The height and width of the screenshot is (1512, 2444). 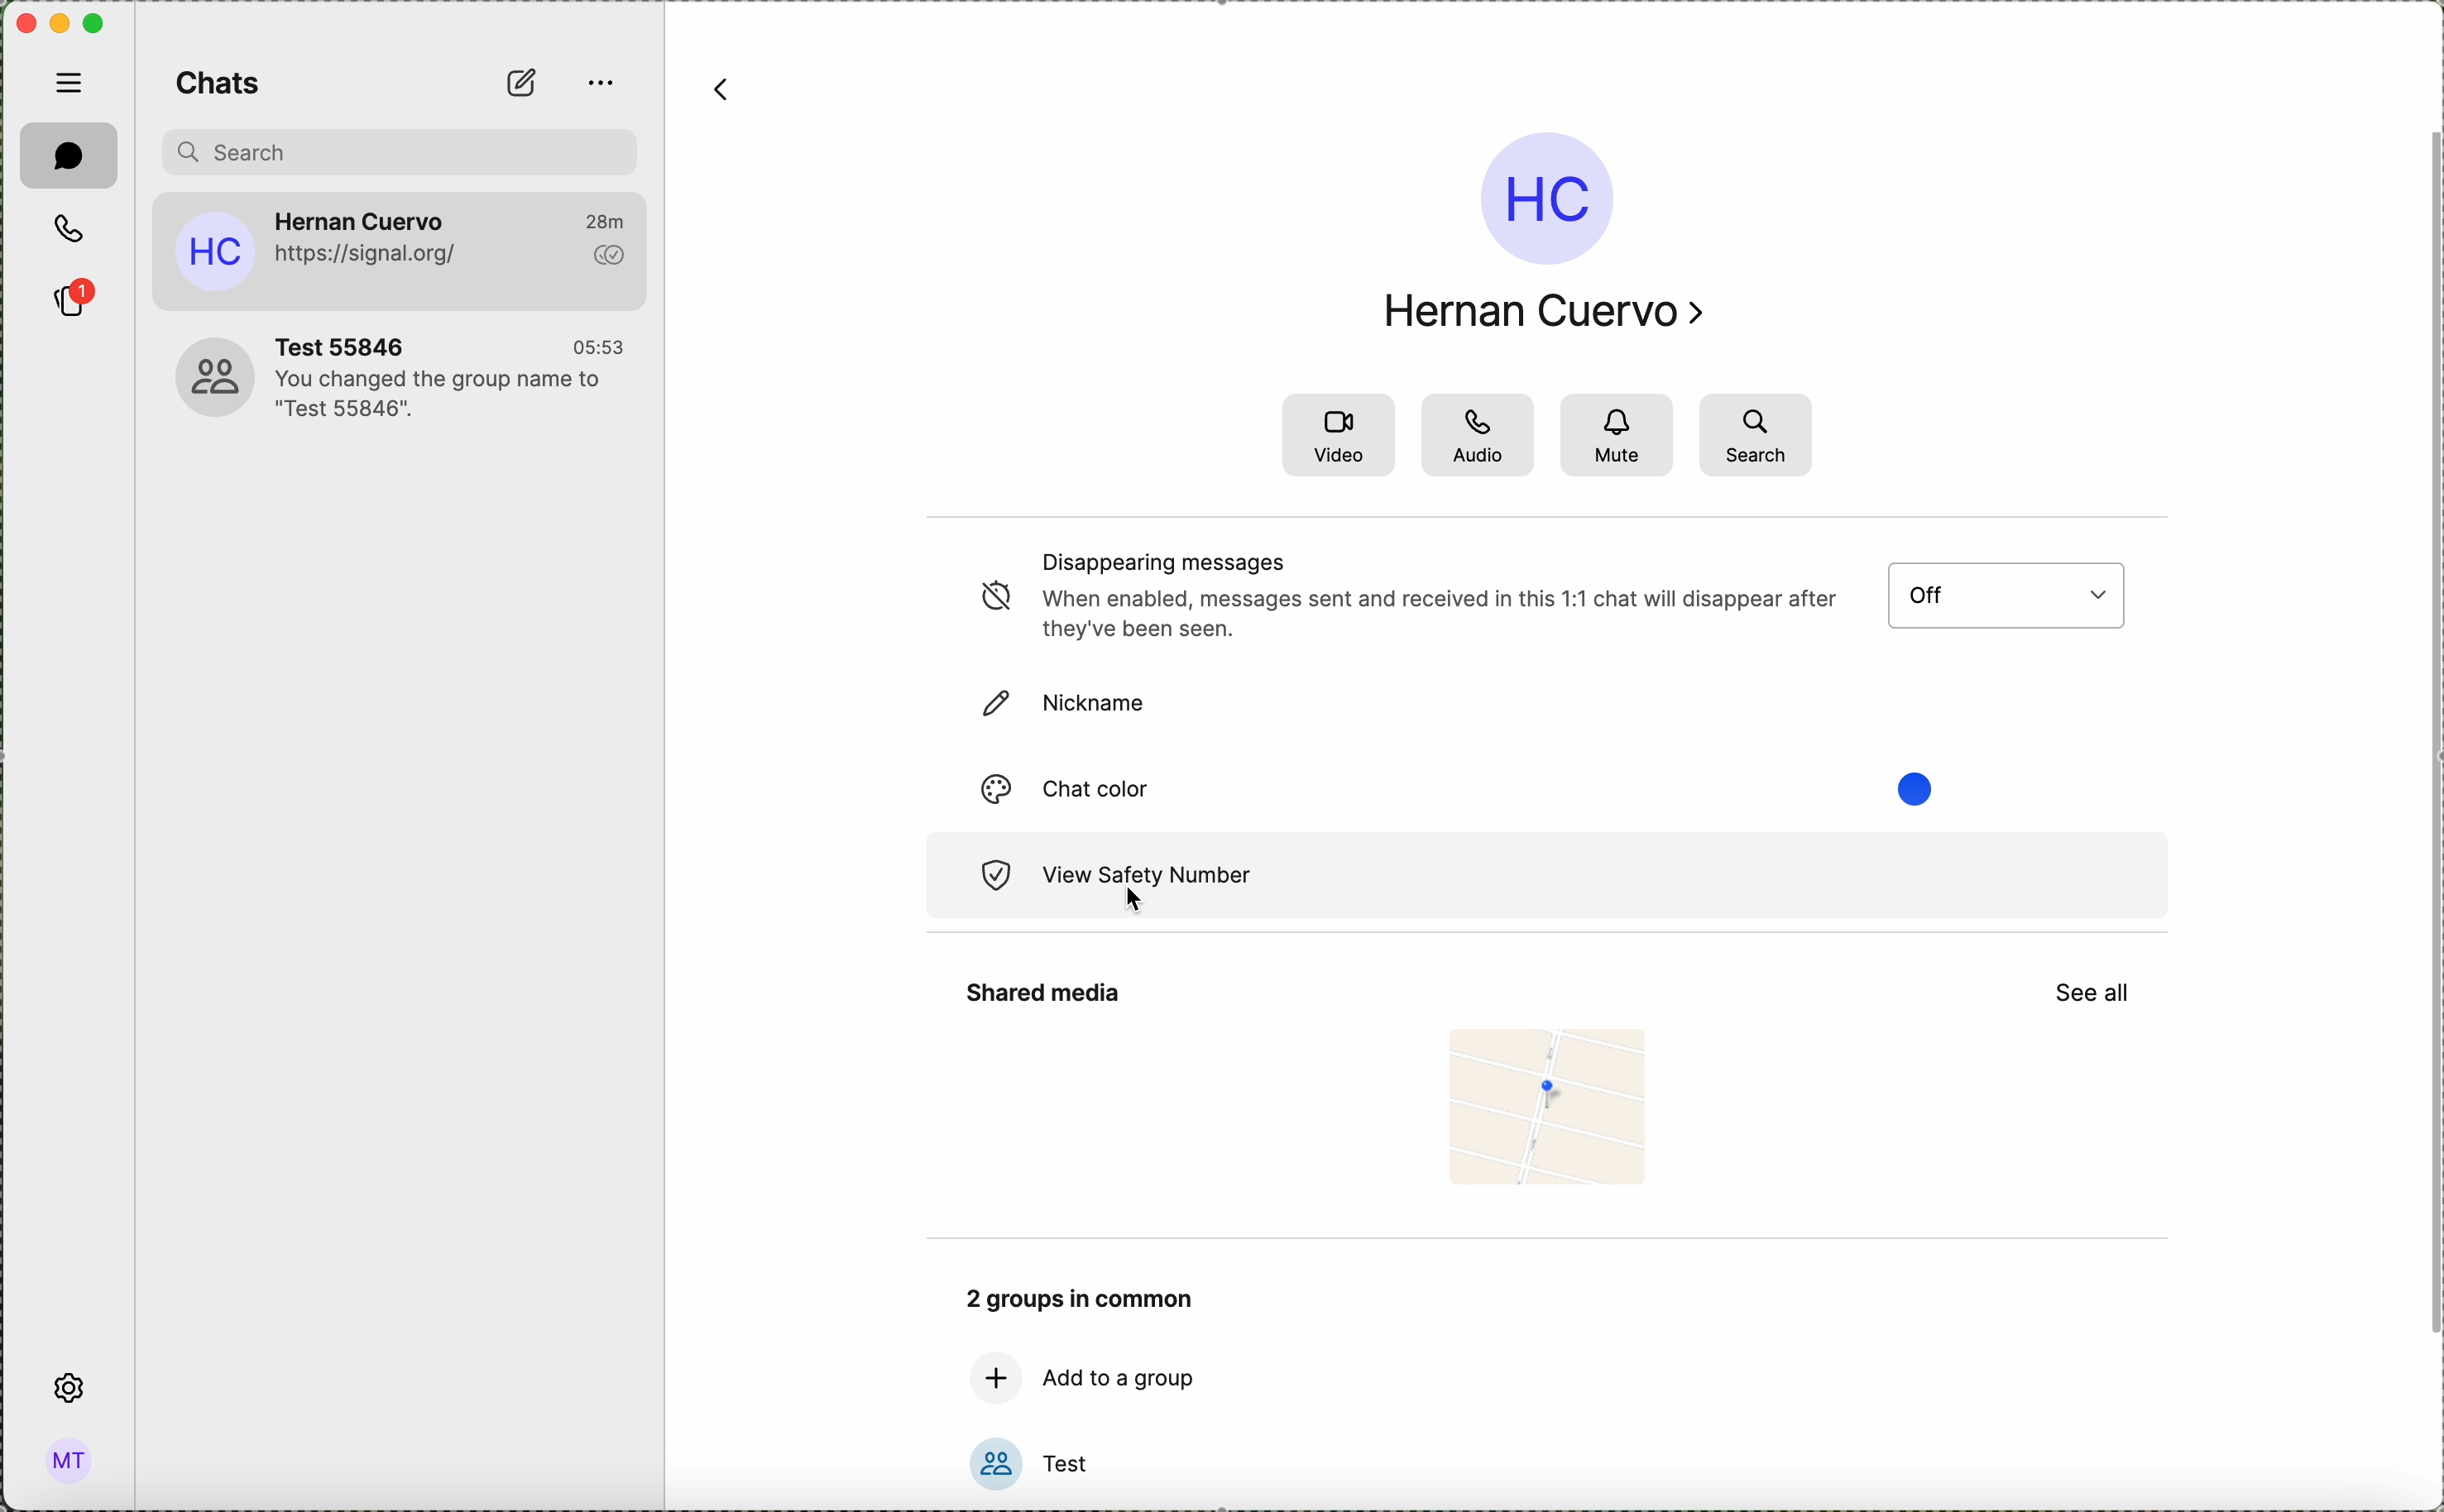 What do you see at coordinates (1100, 706) in the screenshot?
I see `nickname ` at bounding box center [1100, 706].